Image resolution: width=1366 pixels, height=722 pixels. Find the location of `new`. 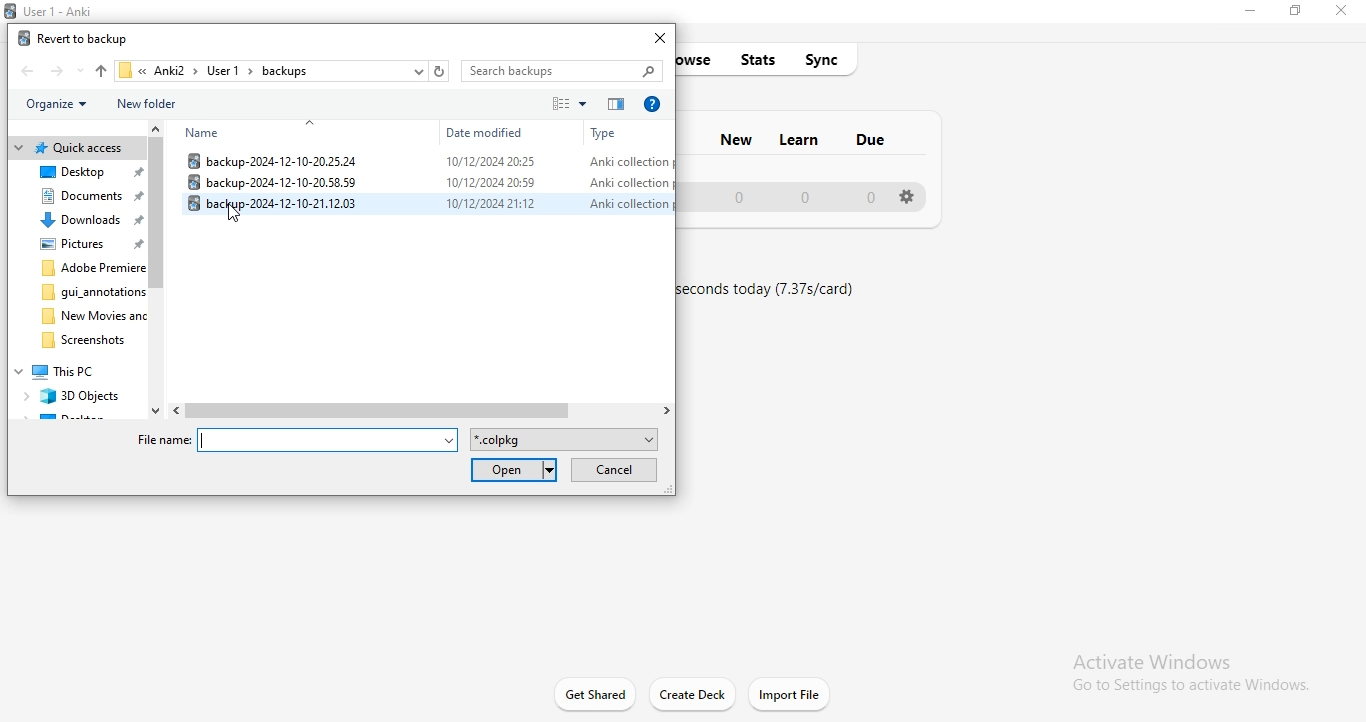

new is located at coordinates (735, 137).